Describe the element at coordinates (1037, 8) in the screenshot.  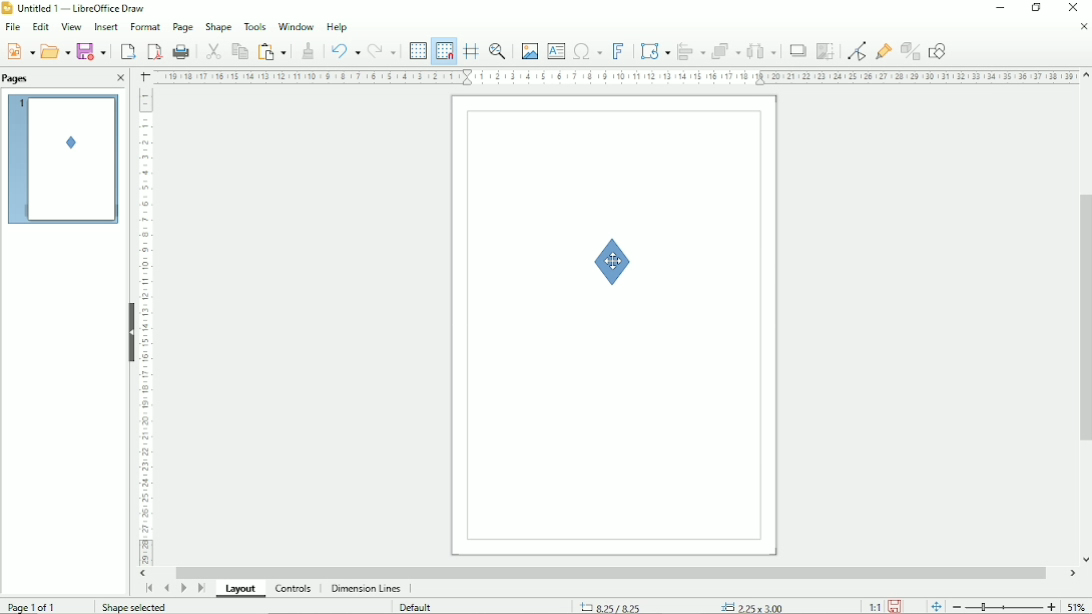
I see `Restore down` at that location.